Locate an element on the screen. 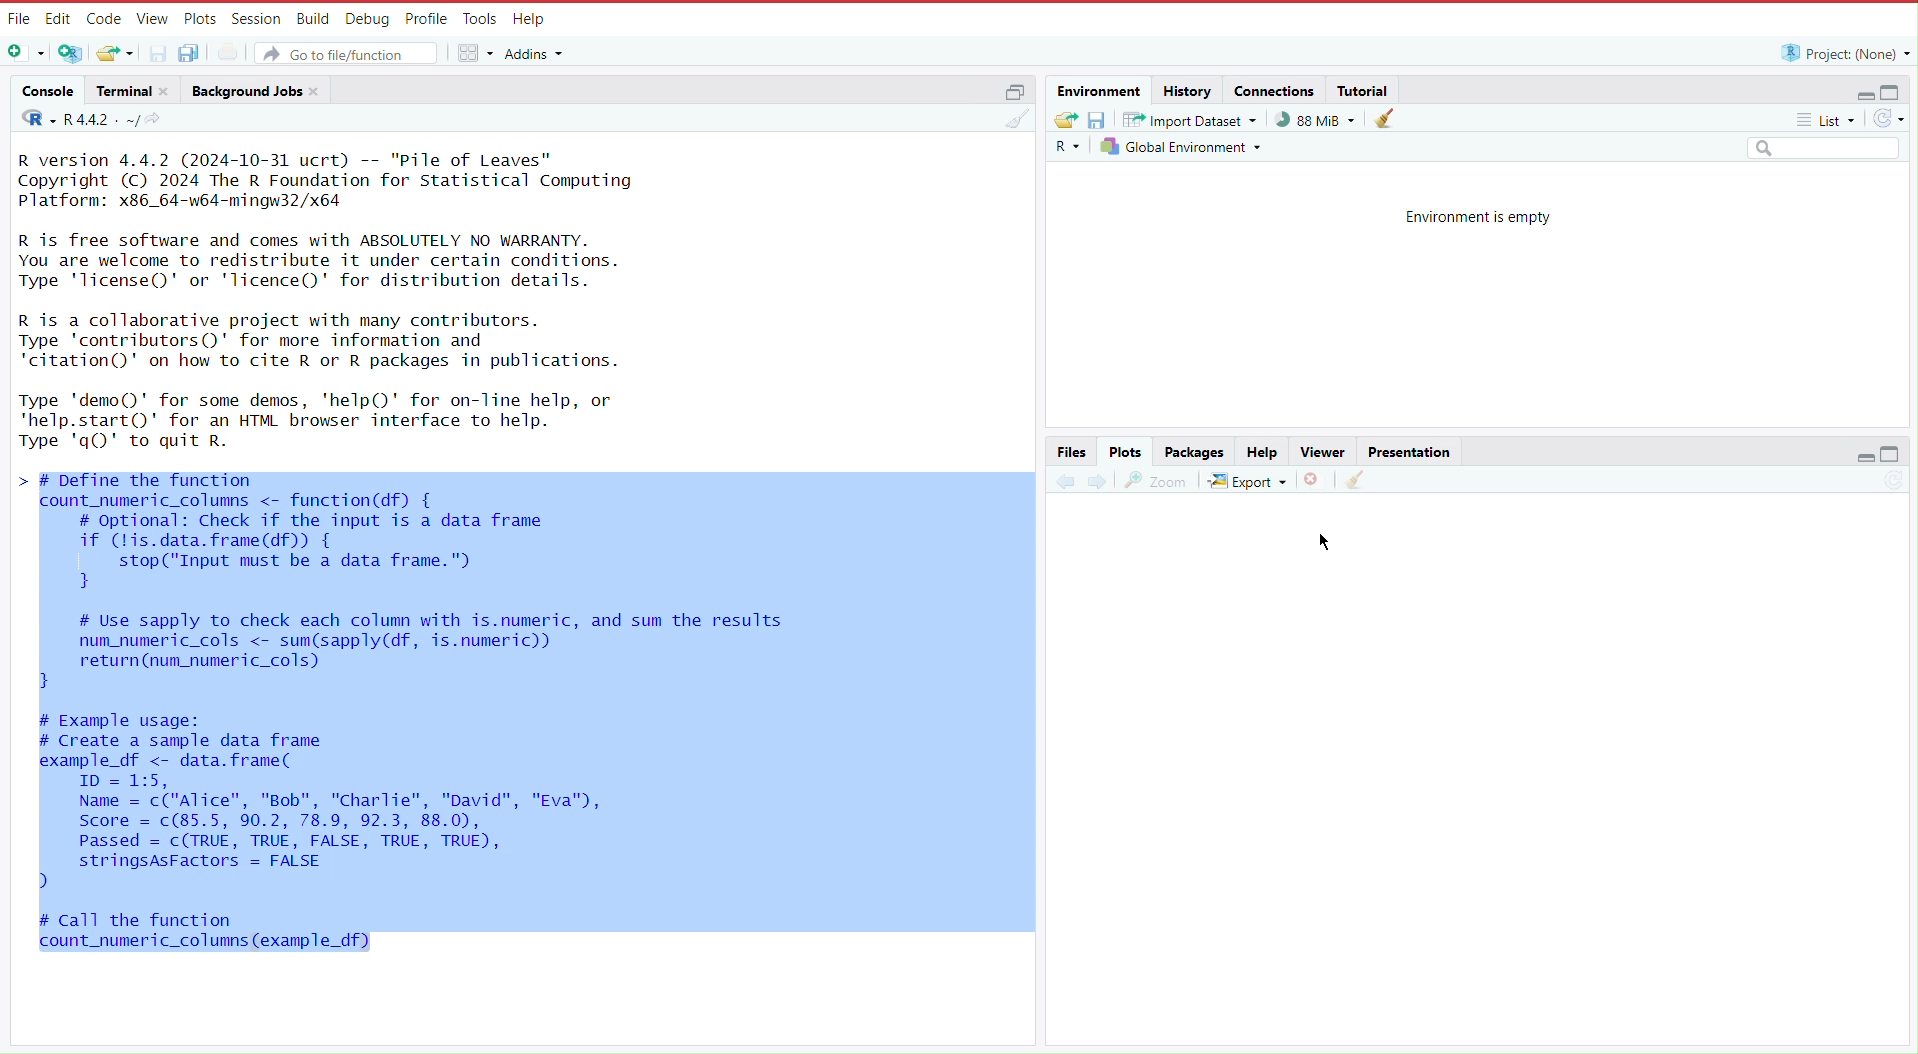 The image size is (1918, 1054). 88kib used by R session (Source: Windows System) is located at coordinates (1321, 119).